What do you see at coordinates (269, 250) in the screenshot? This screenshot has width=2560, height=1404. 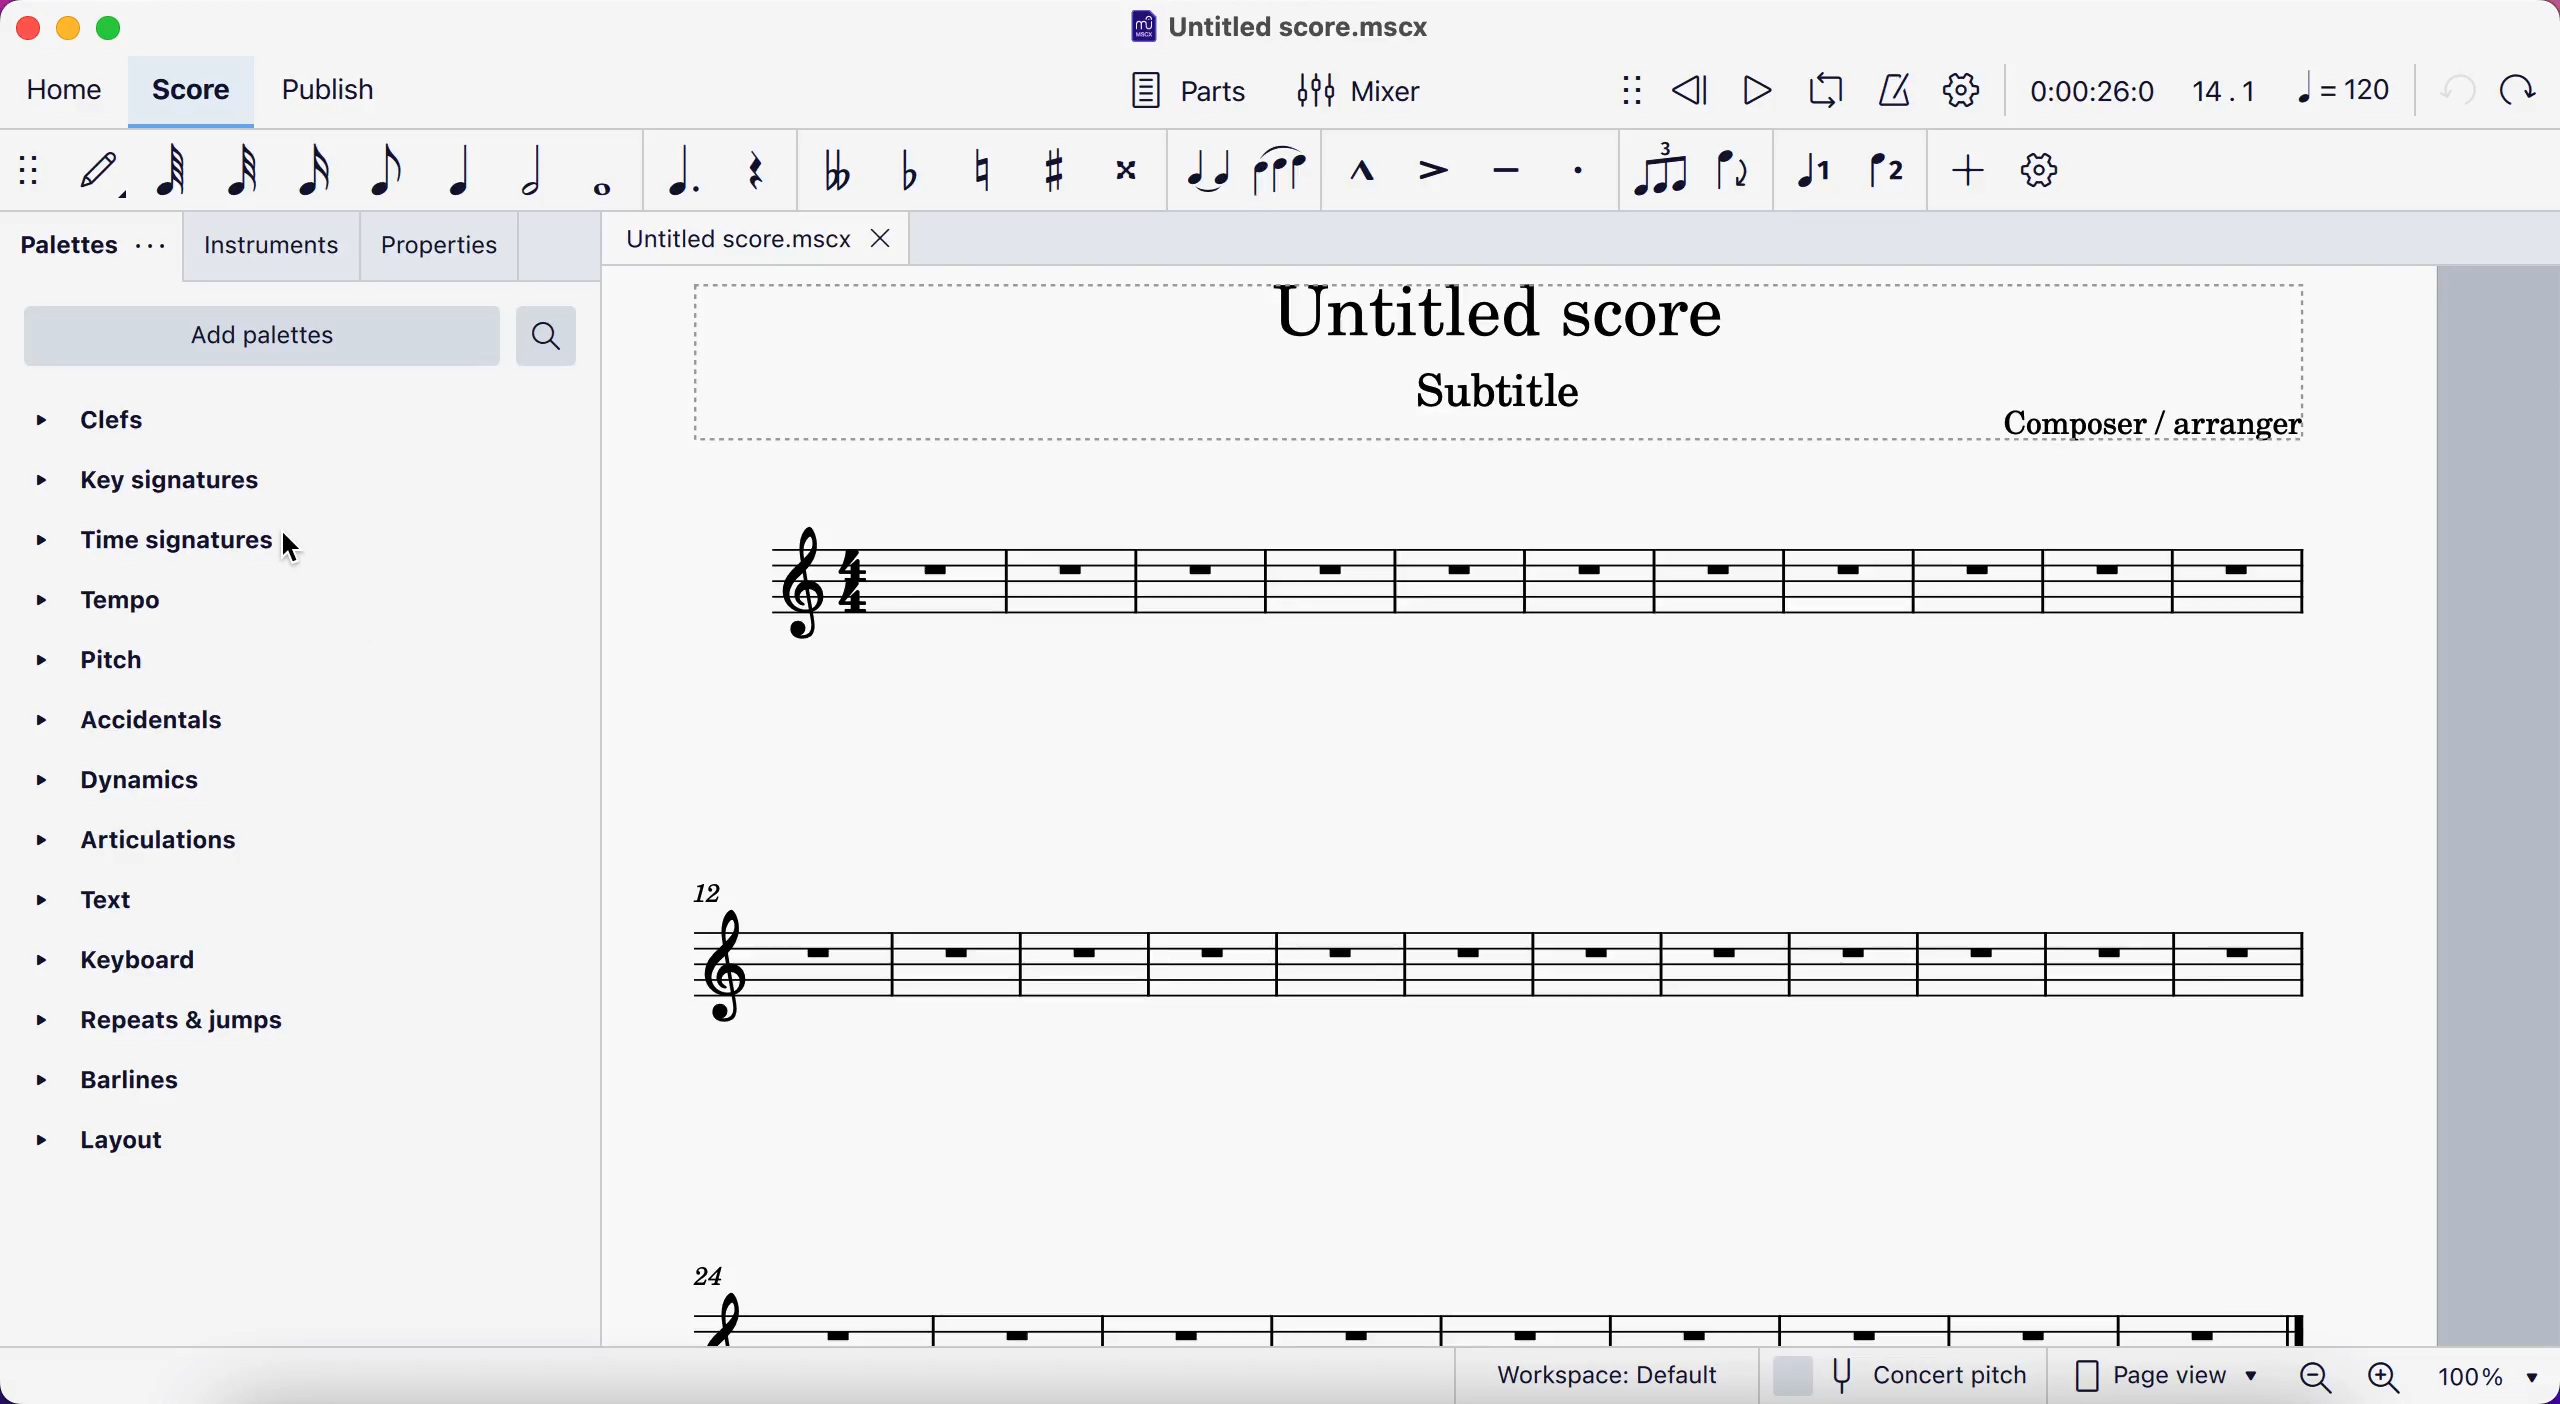 I see `instruments` at bounding box center [269, 250].